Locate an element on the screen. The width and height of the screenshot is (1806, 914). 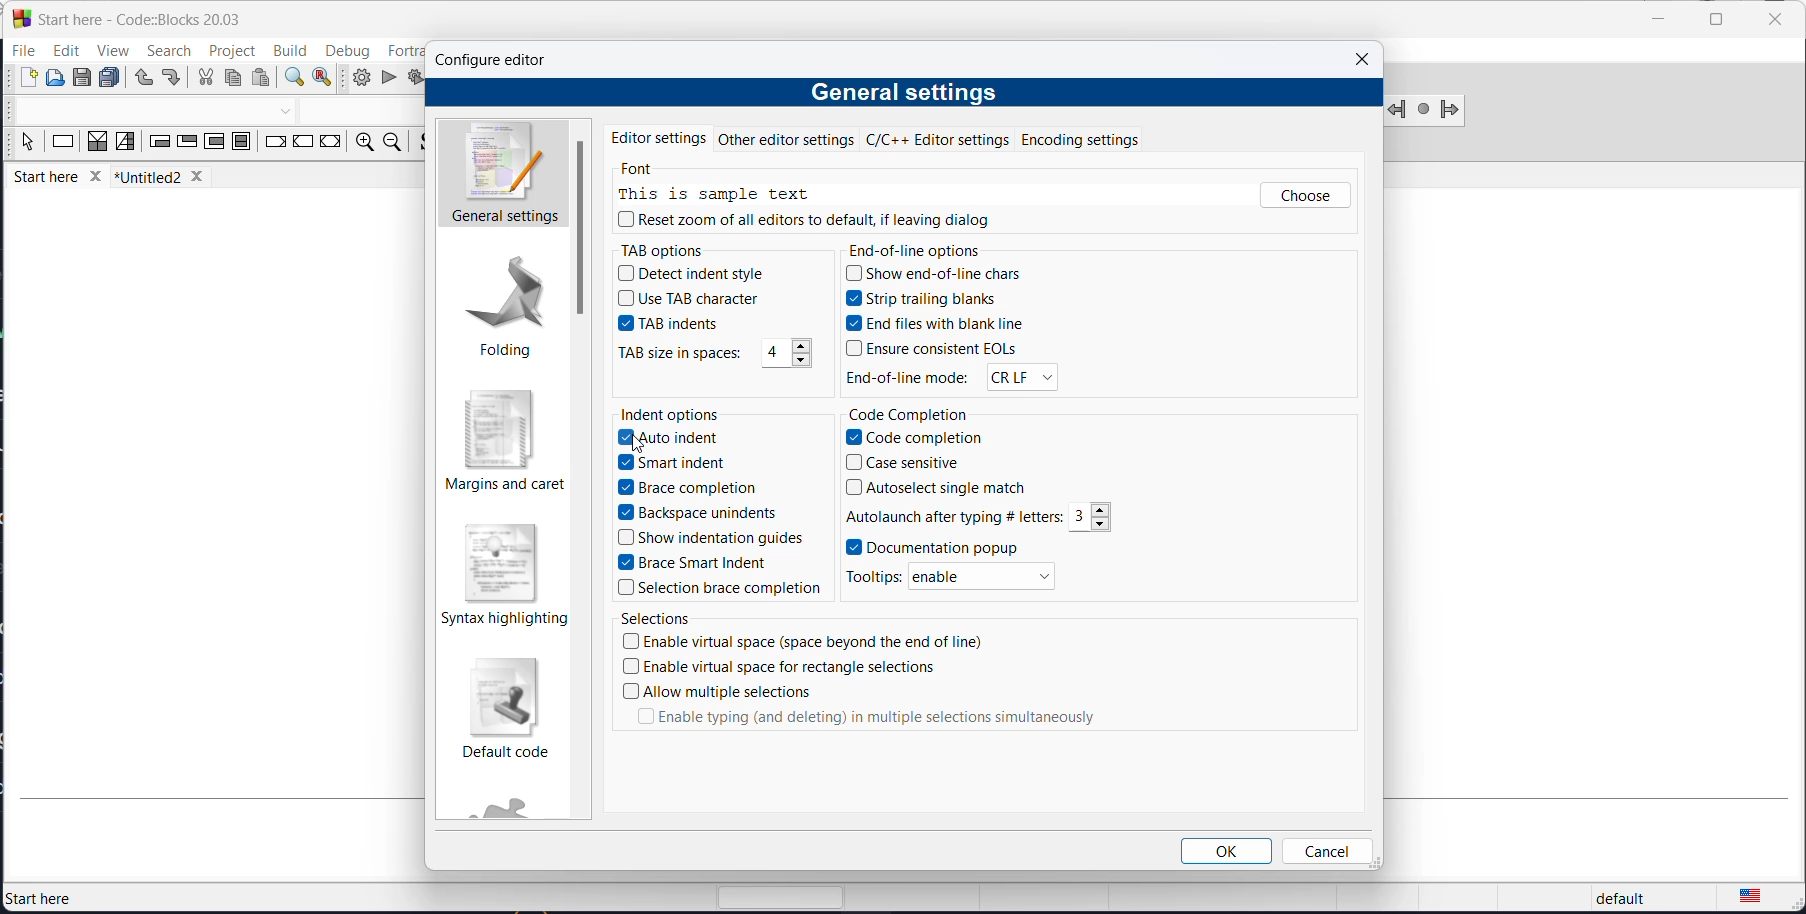
file is located at coordinates (25, 50).